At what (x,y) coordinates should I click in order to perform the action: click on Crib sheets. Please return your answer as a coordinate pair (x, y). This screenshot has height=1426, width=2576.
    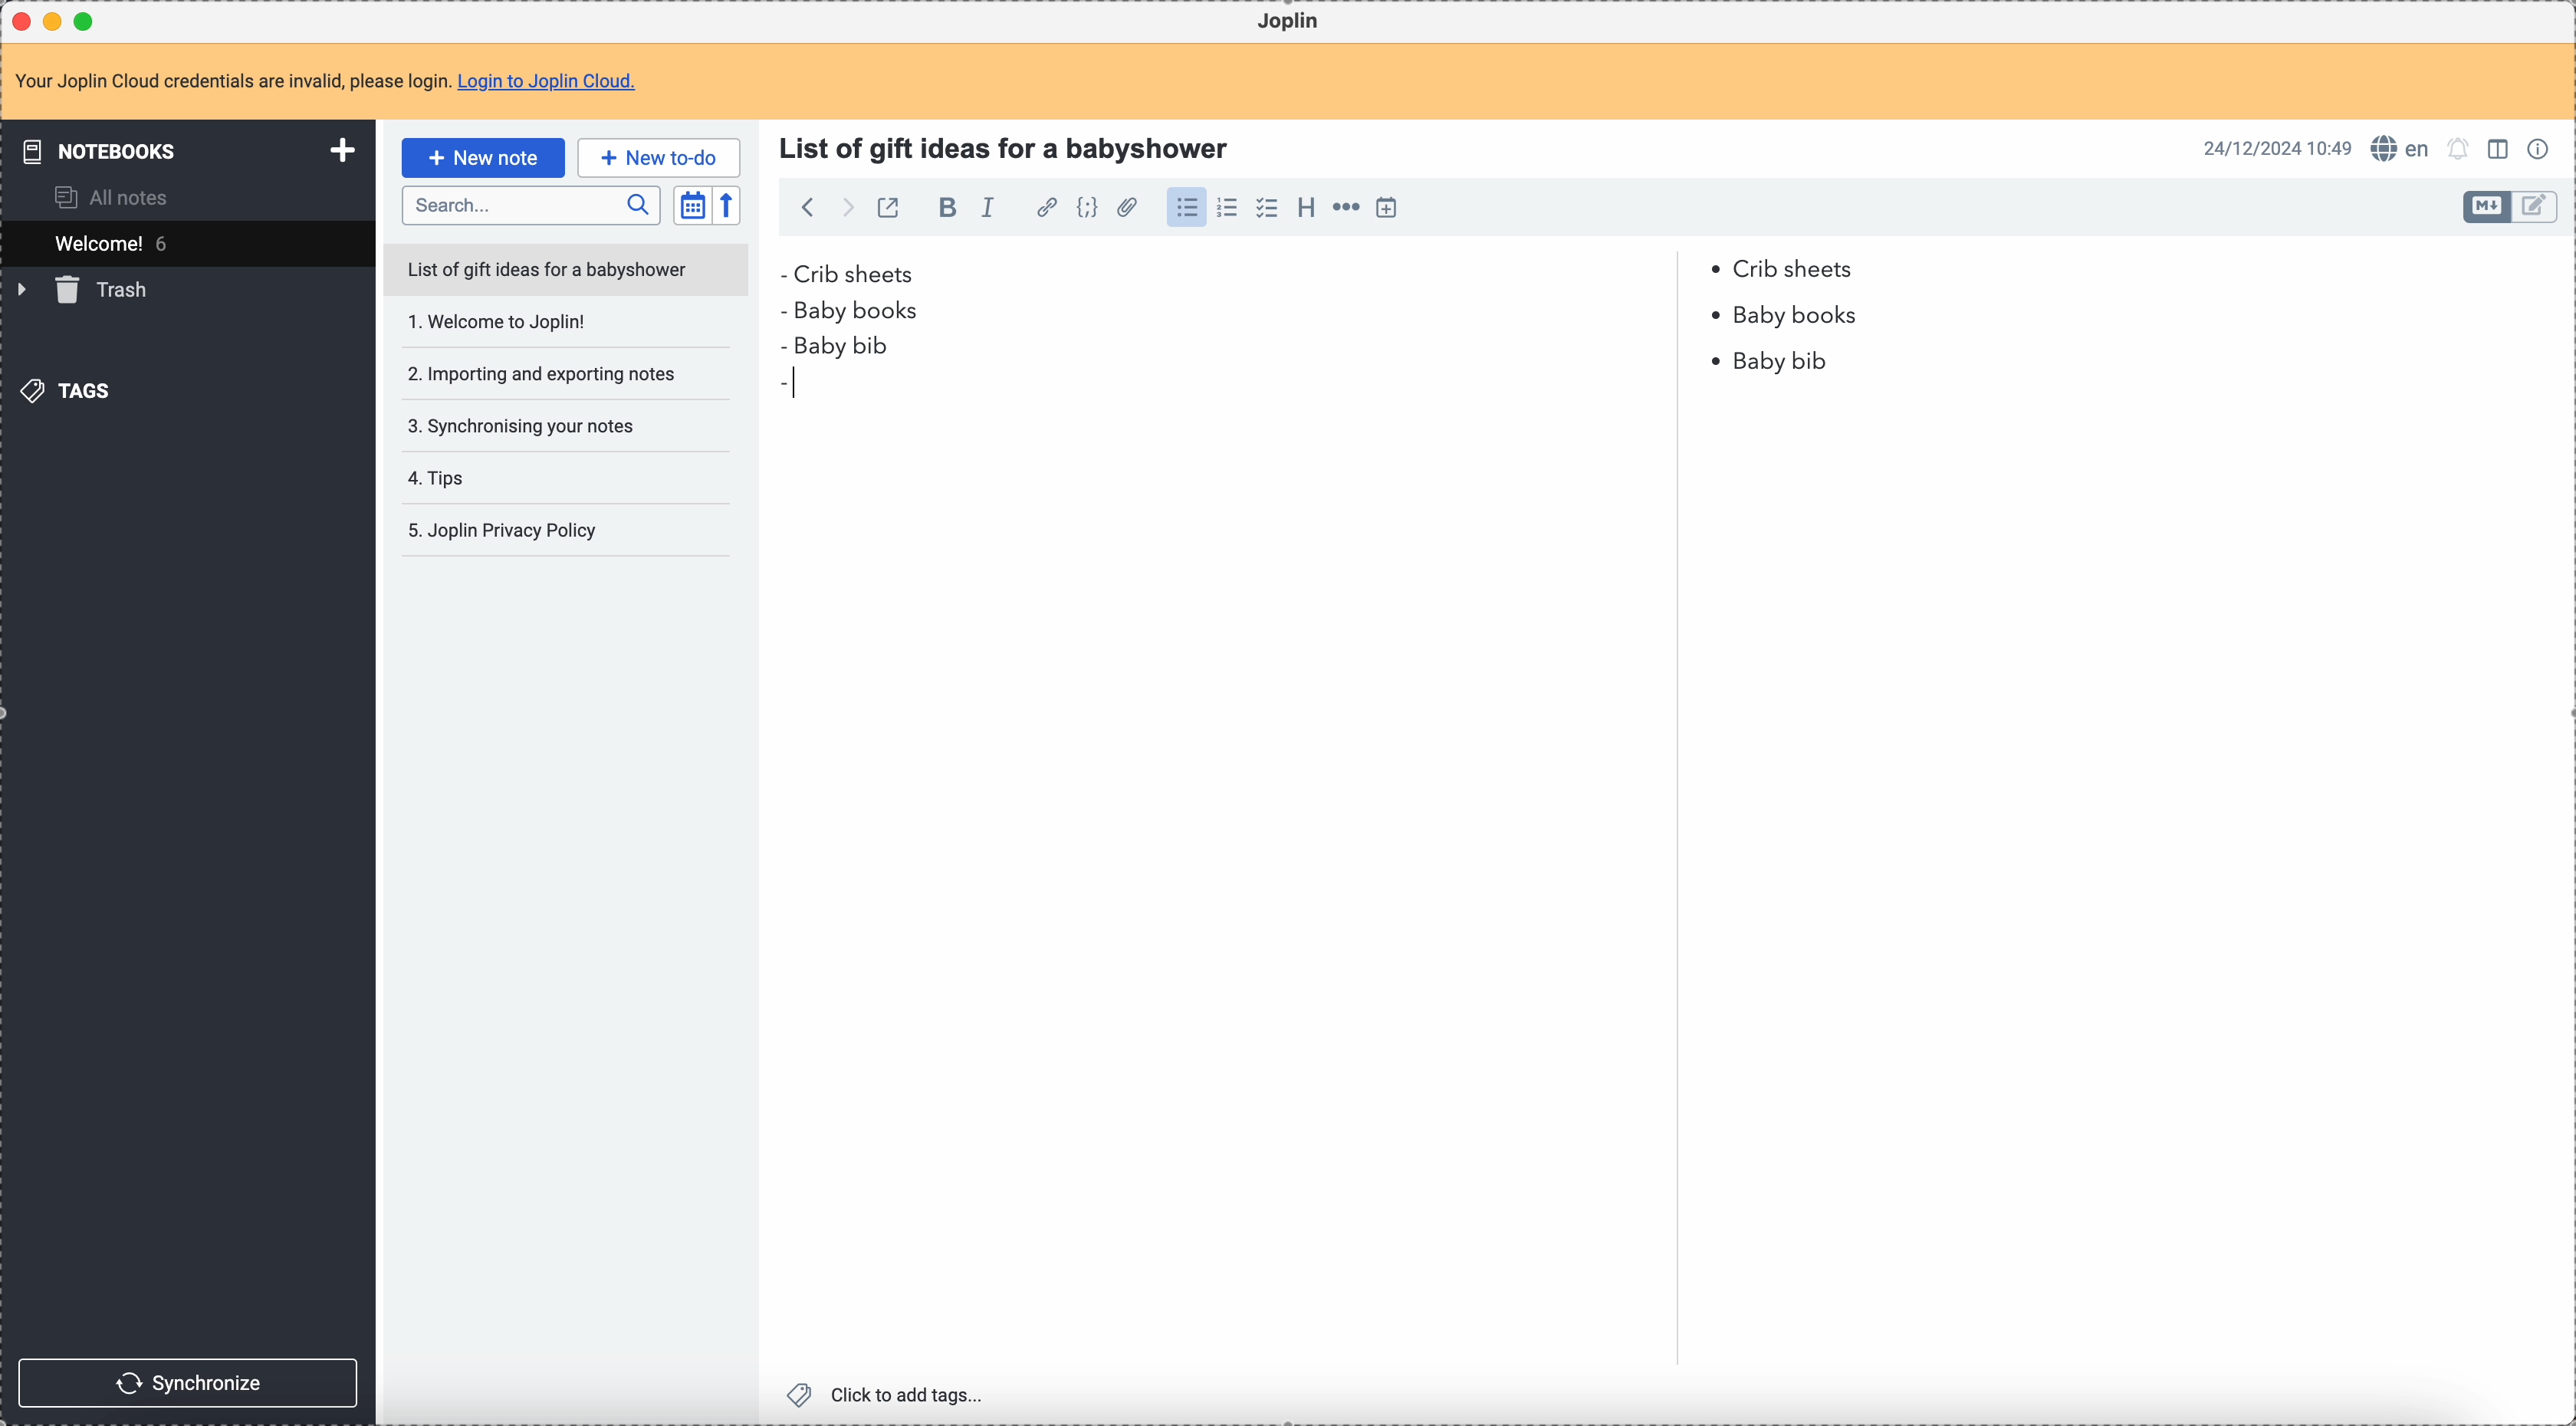
    Looking at the image, I should click on (1330, 272).